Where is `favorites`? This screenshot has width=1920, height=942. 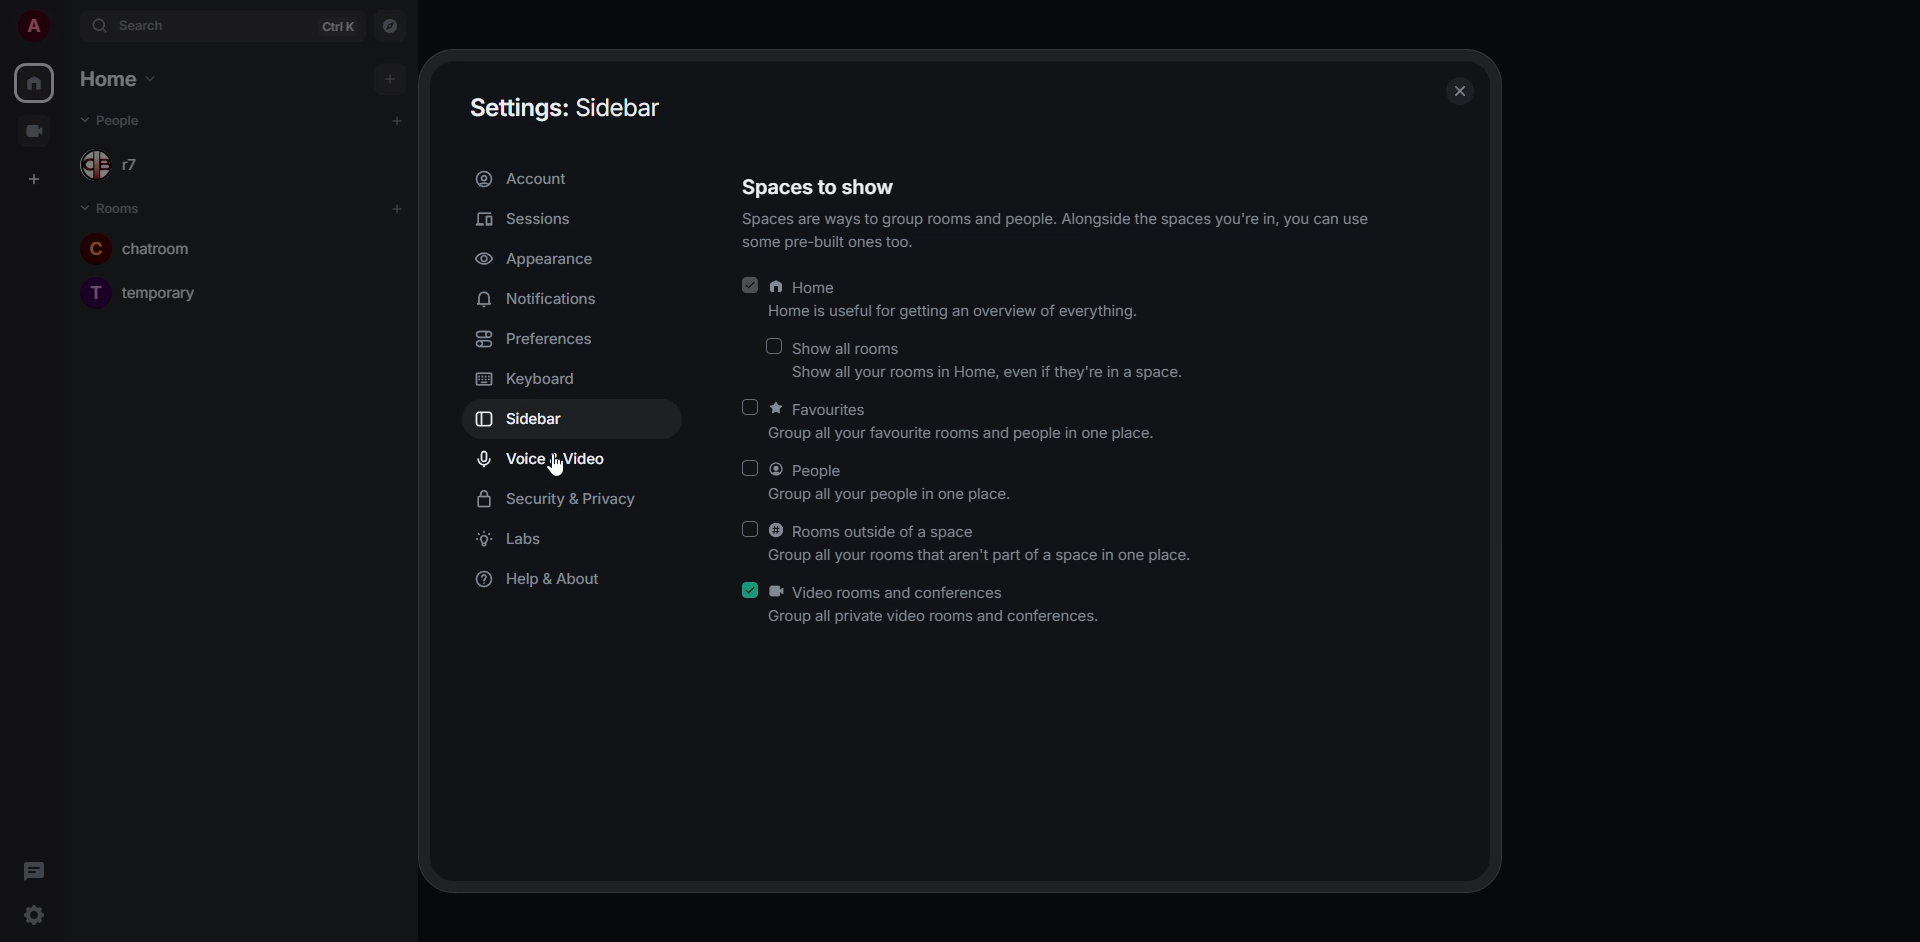
favorites is located at coordinates (968, 409).